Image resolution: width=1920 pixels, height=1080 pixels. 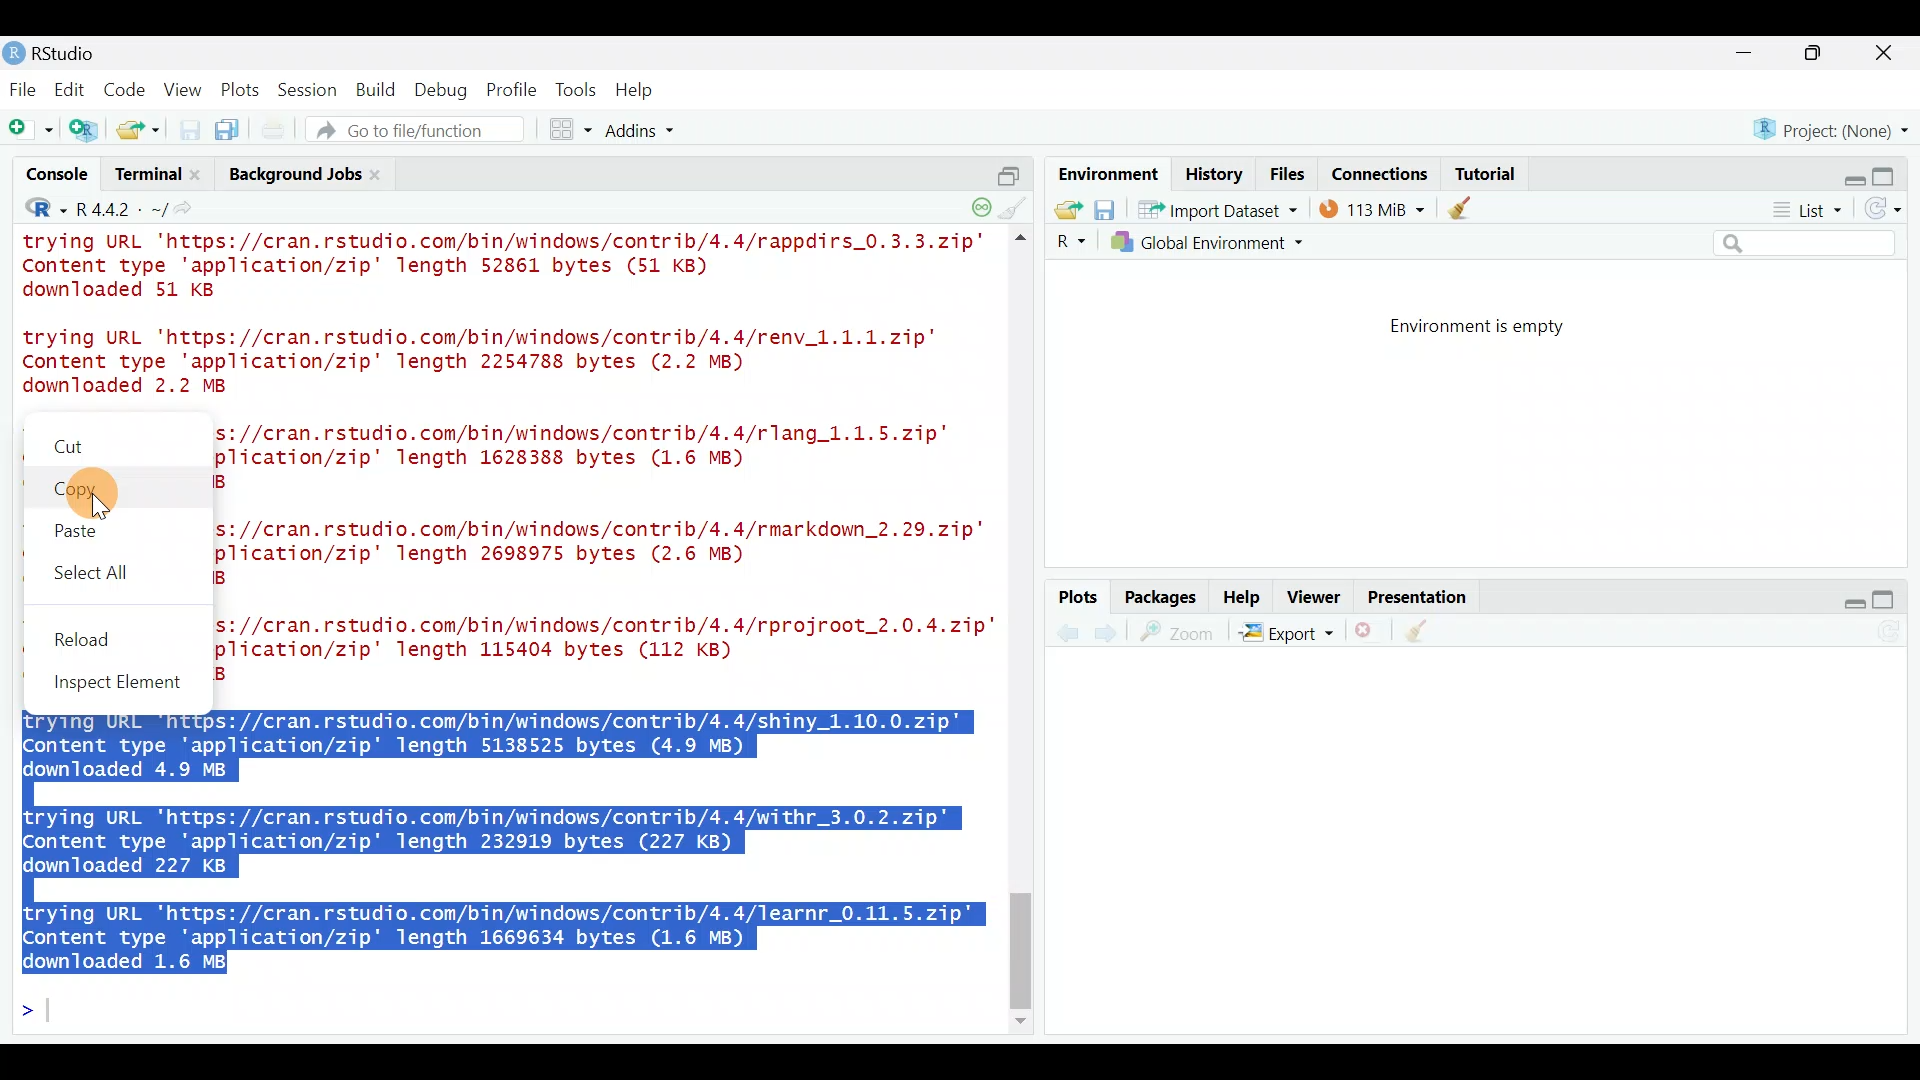 What do you see at coordinates (1181, 633) in the screenshot?
I see `zoom` at bounding box center [1181, 633].